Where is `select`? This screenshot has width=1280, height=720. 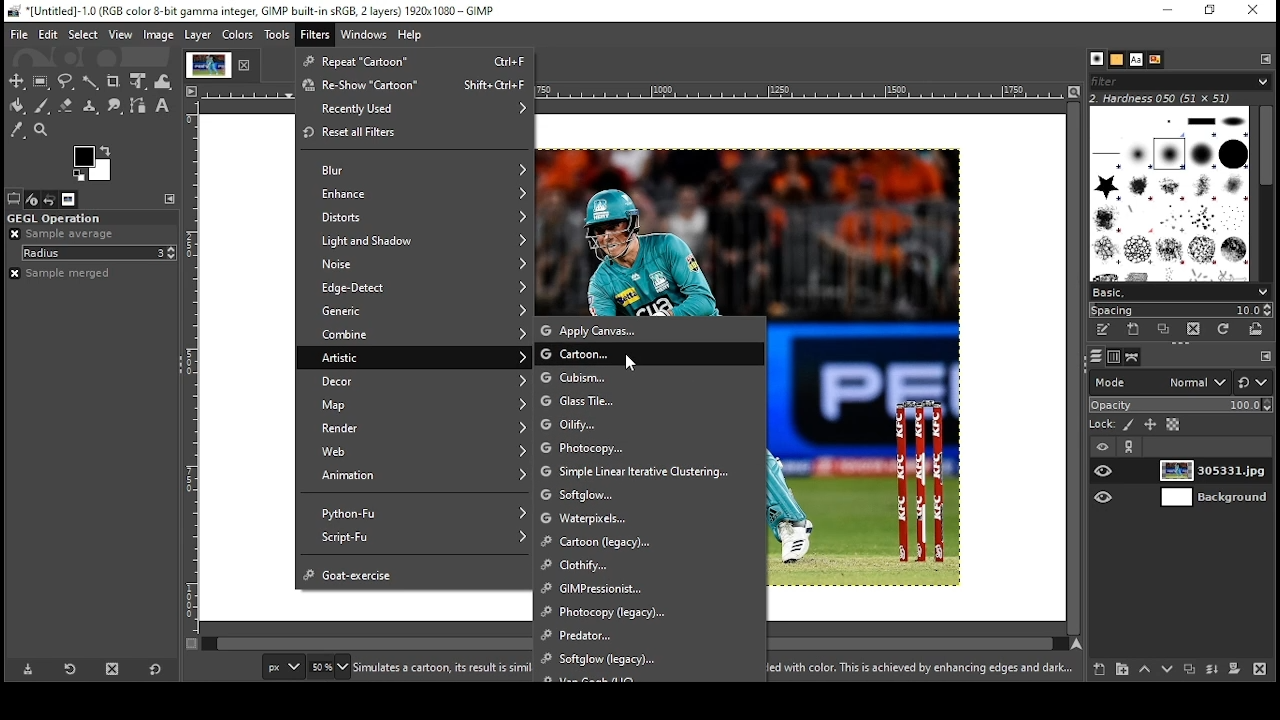 select is located at coordinates (83, 35).